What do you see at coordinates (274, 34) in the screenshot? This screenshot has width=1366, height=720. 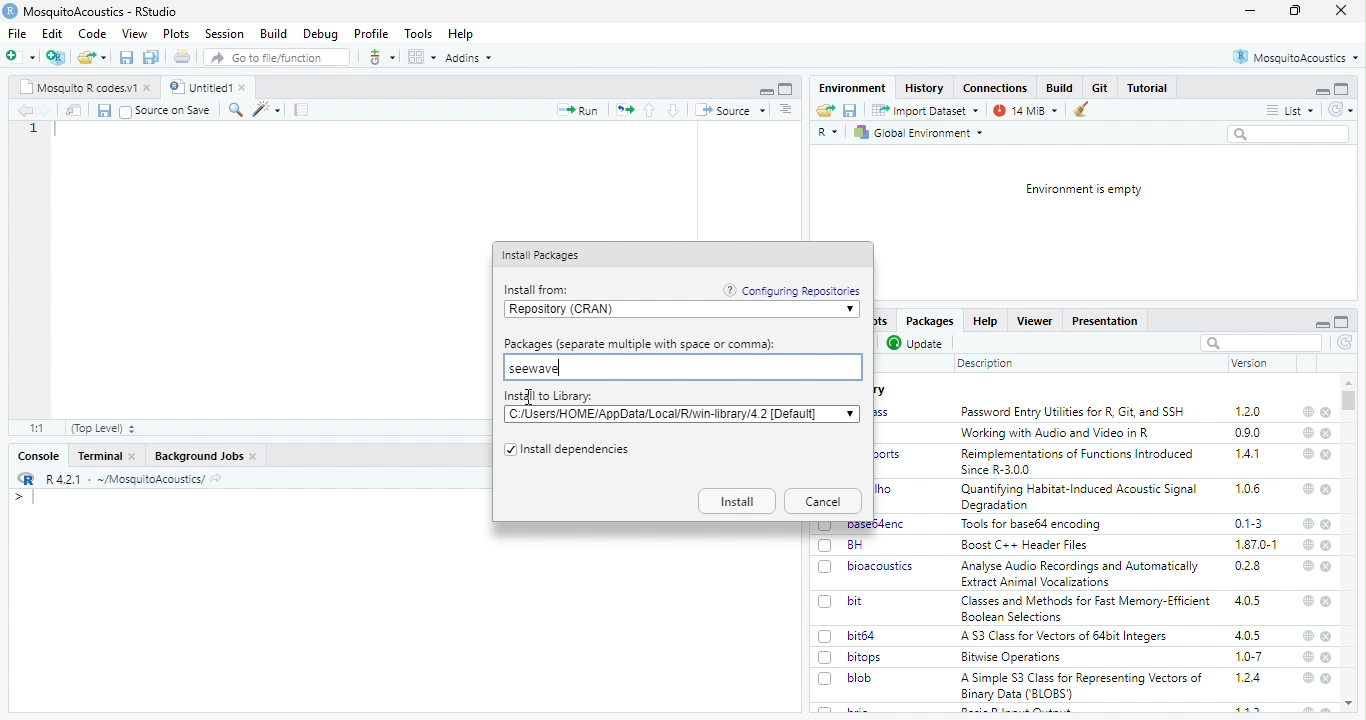 I see `Build` at bounding box center [274, 34].